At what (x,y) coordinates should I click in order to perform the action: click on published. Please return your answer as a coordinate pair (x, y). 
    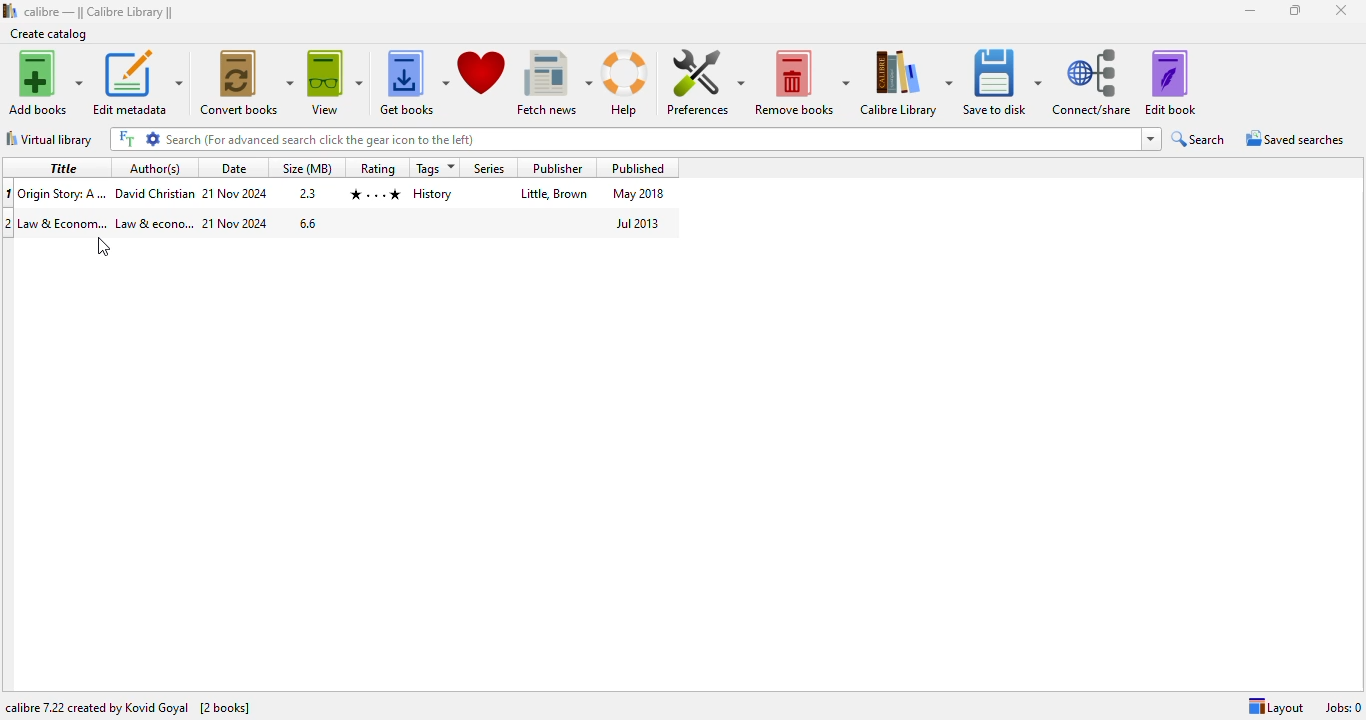
    Looking at the image, I should click on (637, 223).